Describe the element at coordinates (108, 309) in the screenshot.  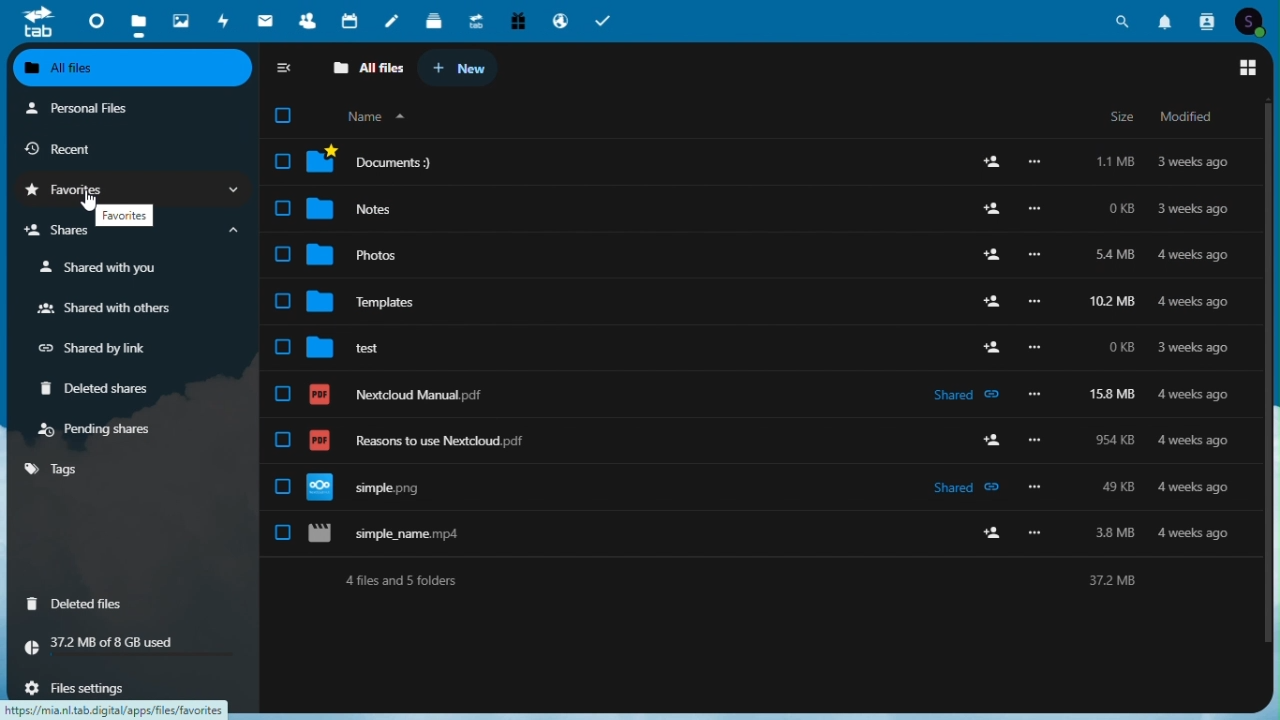
I see `Shared with others` at that location.